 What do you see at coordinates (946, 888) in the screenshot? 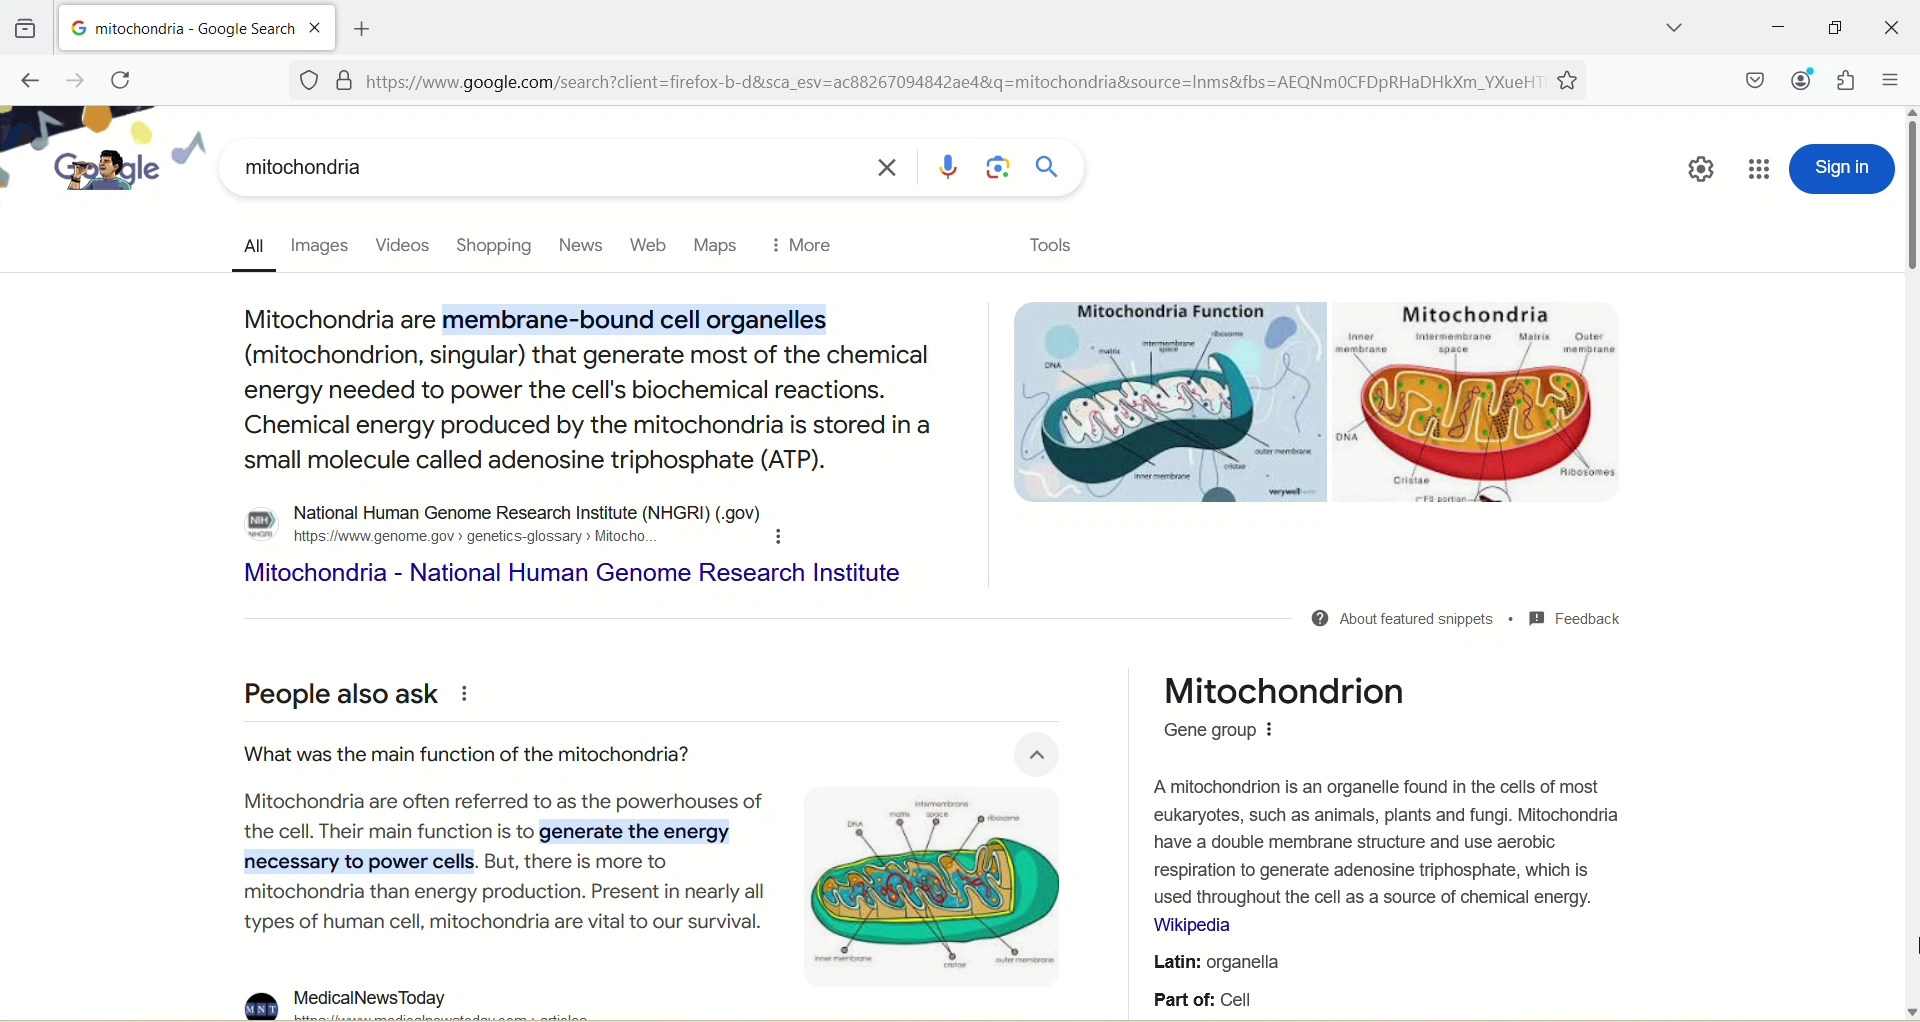
I see `mitochondria image` at bounding box center [946, 888].